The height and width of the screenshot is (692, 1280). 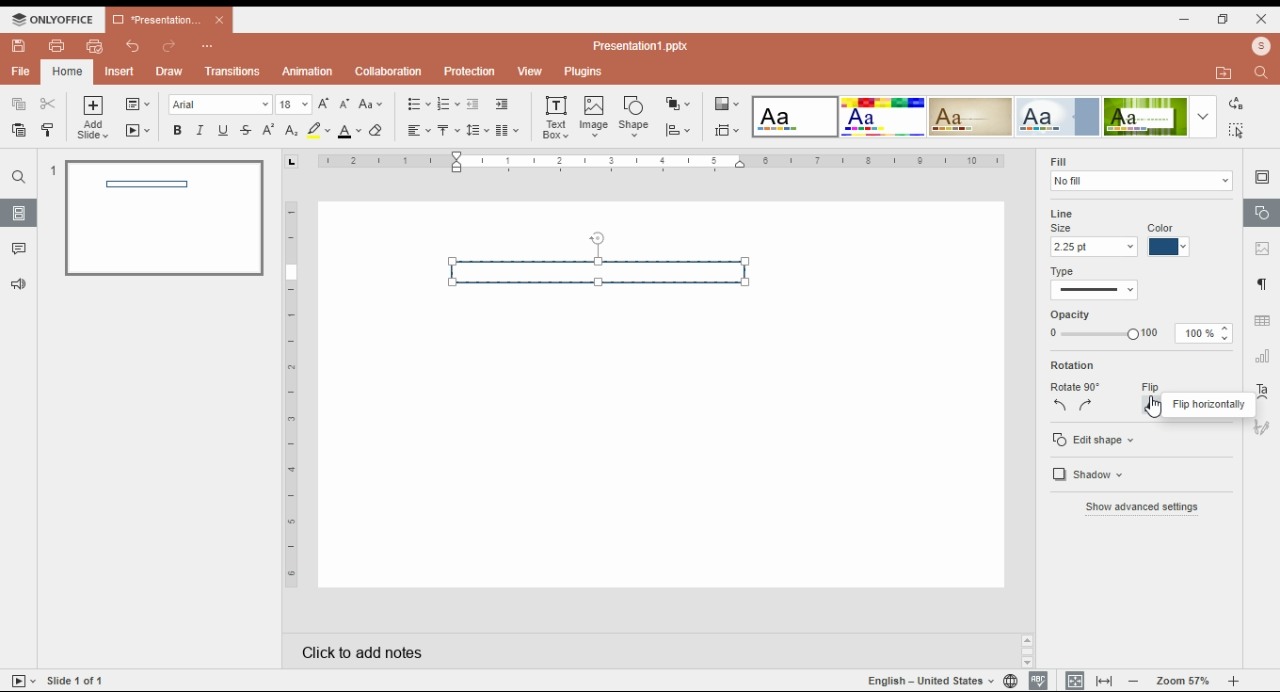 What do you see at coordinates (1070, 315) in the screenshot?
I see `opacity` at bounding box center [1070, 315].